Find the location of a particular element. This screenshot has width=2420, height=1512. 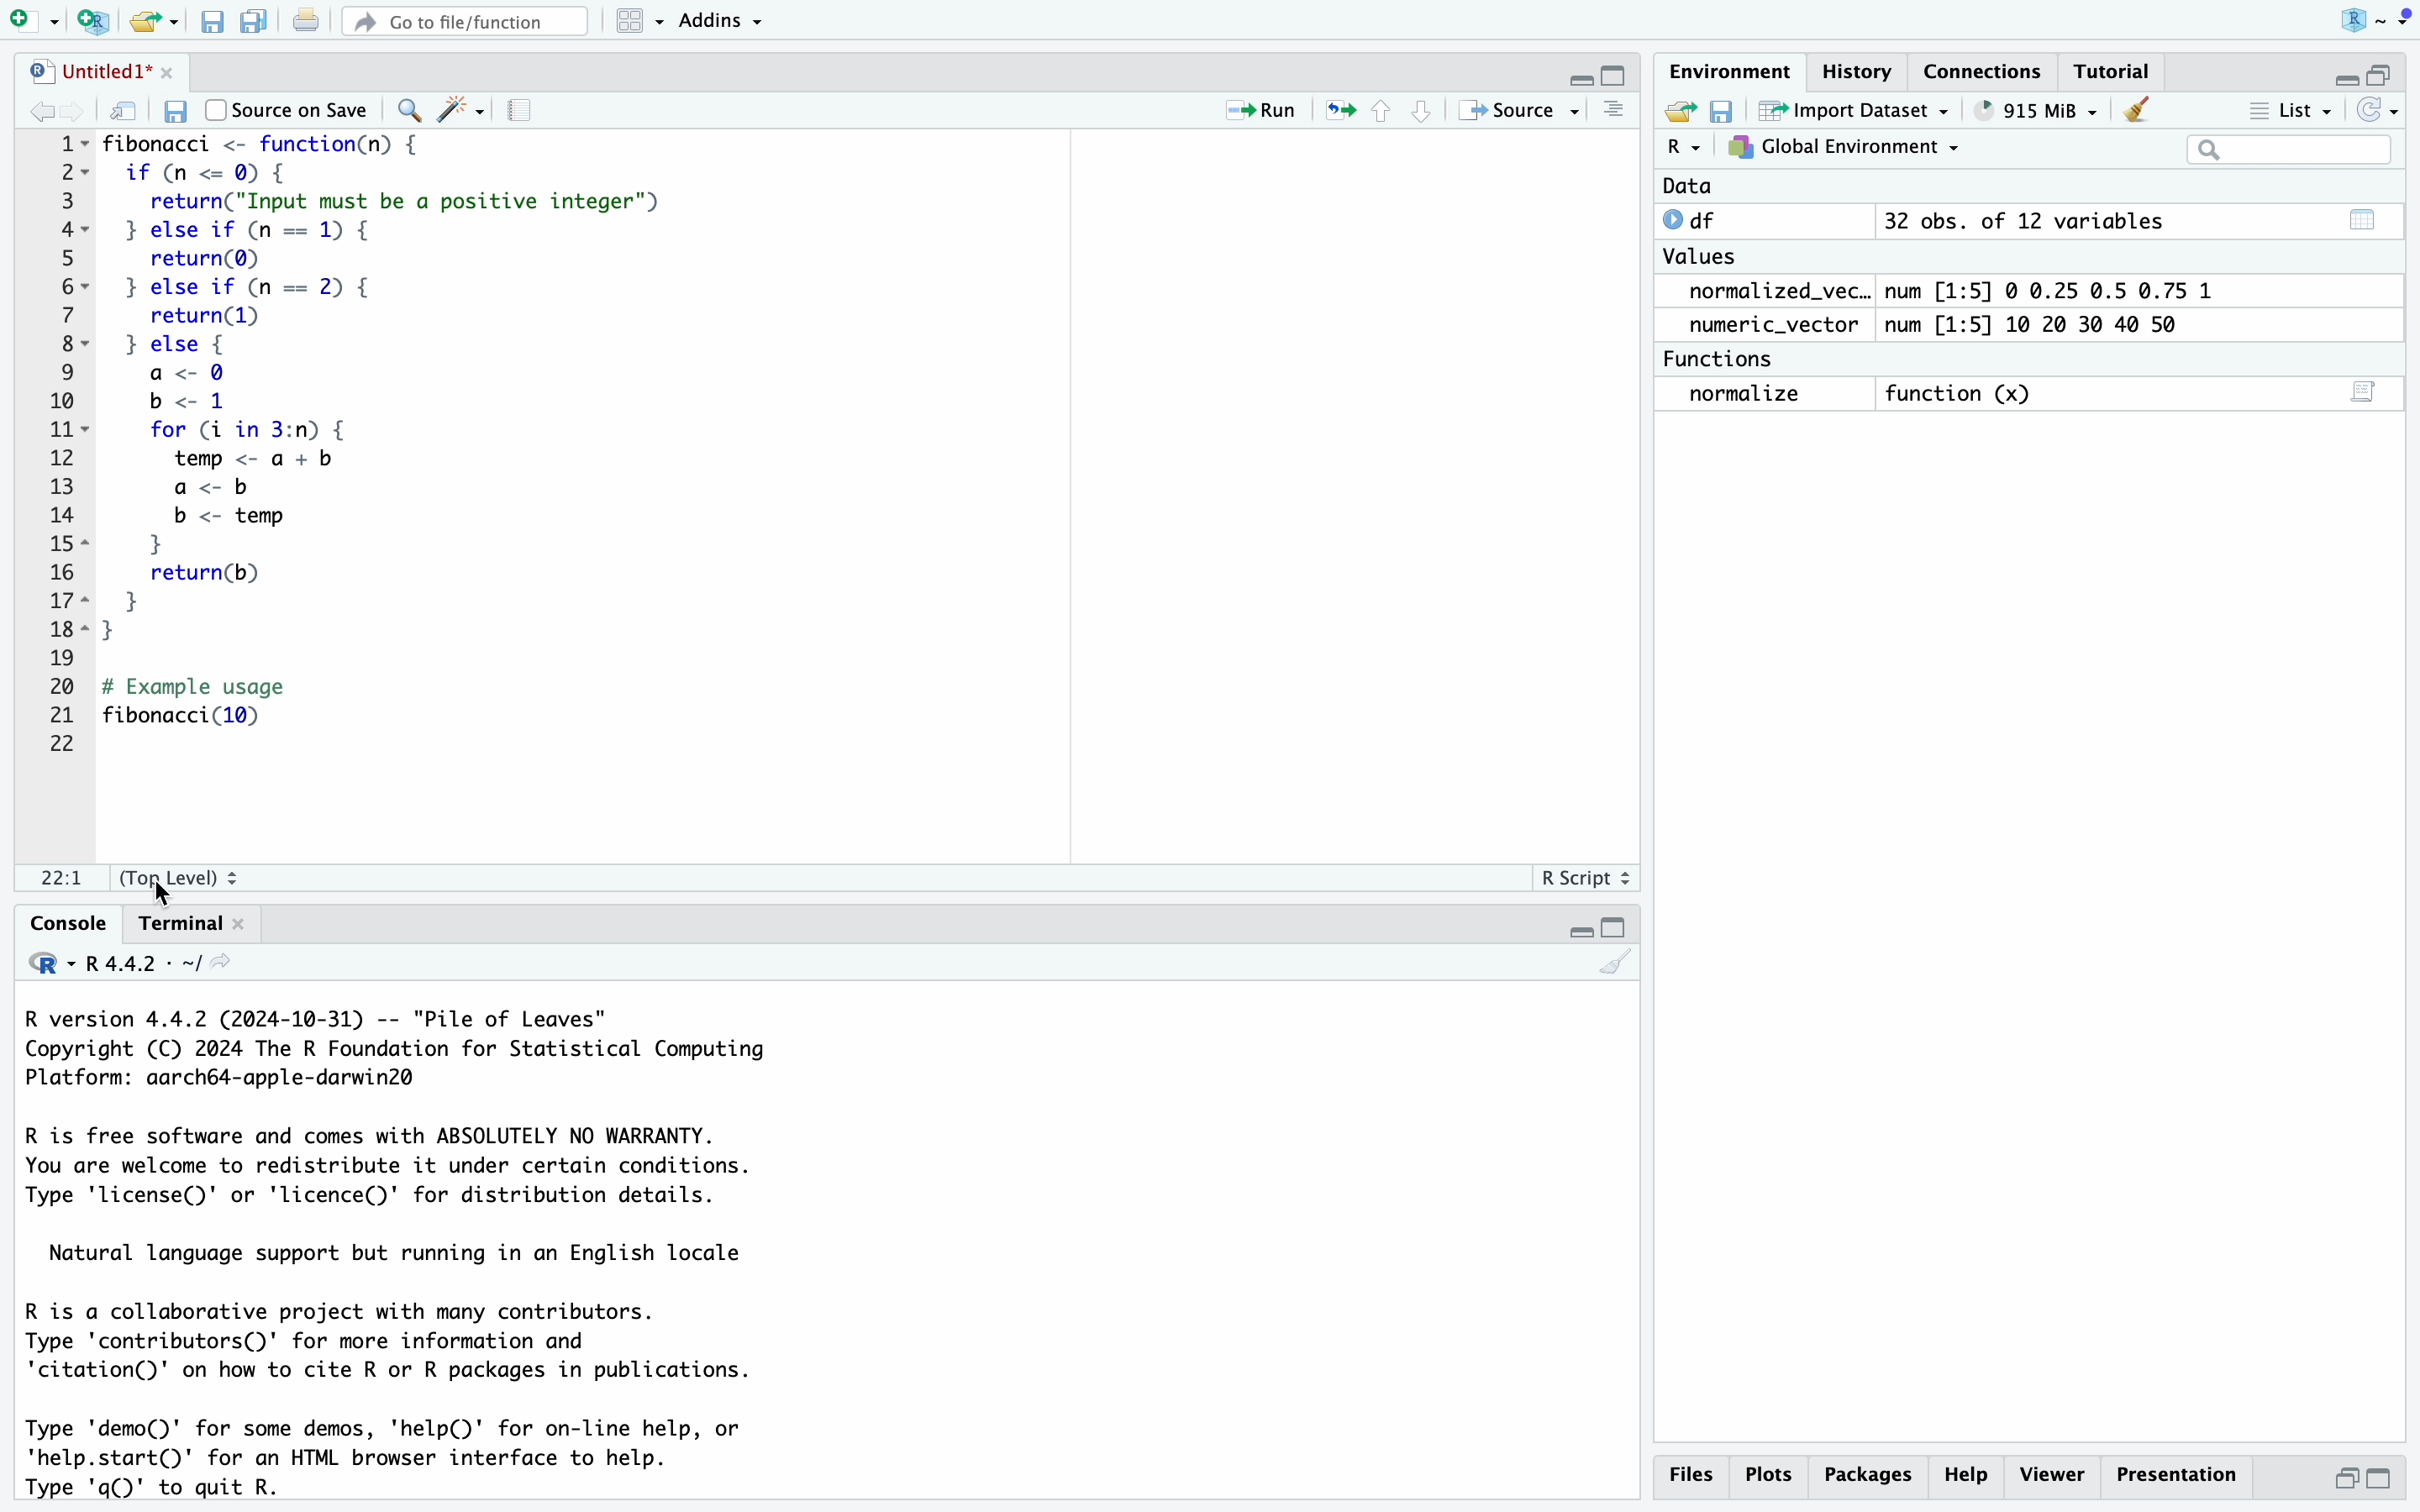

search field is located at coordinates (2297, 150).